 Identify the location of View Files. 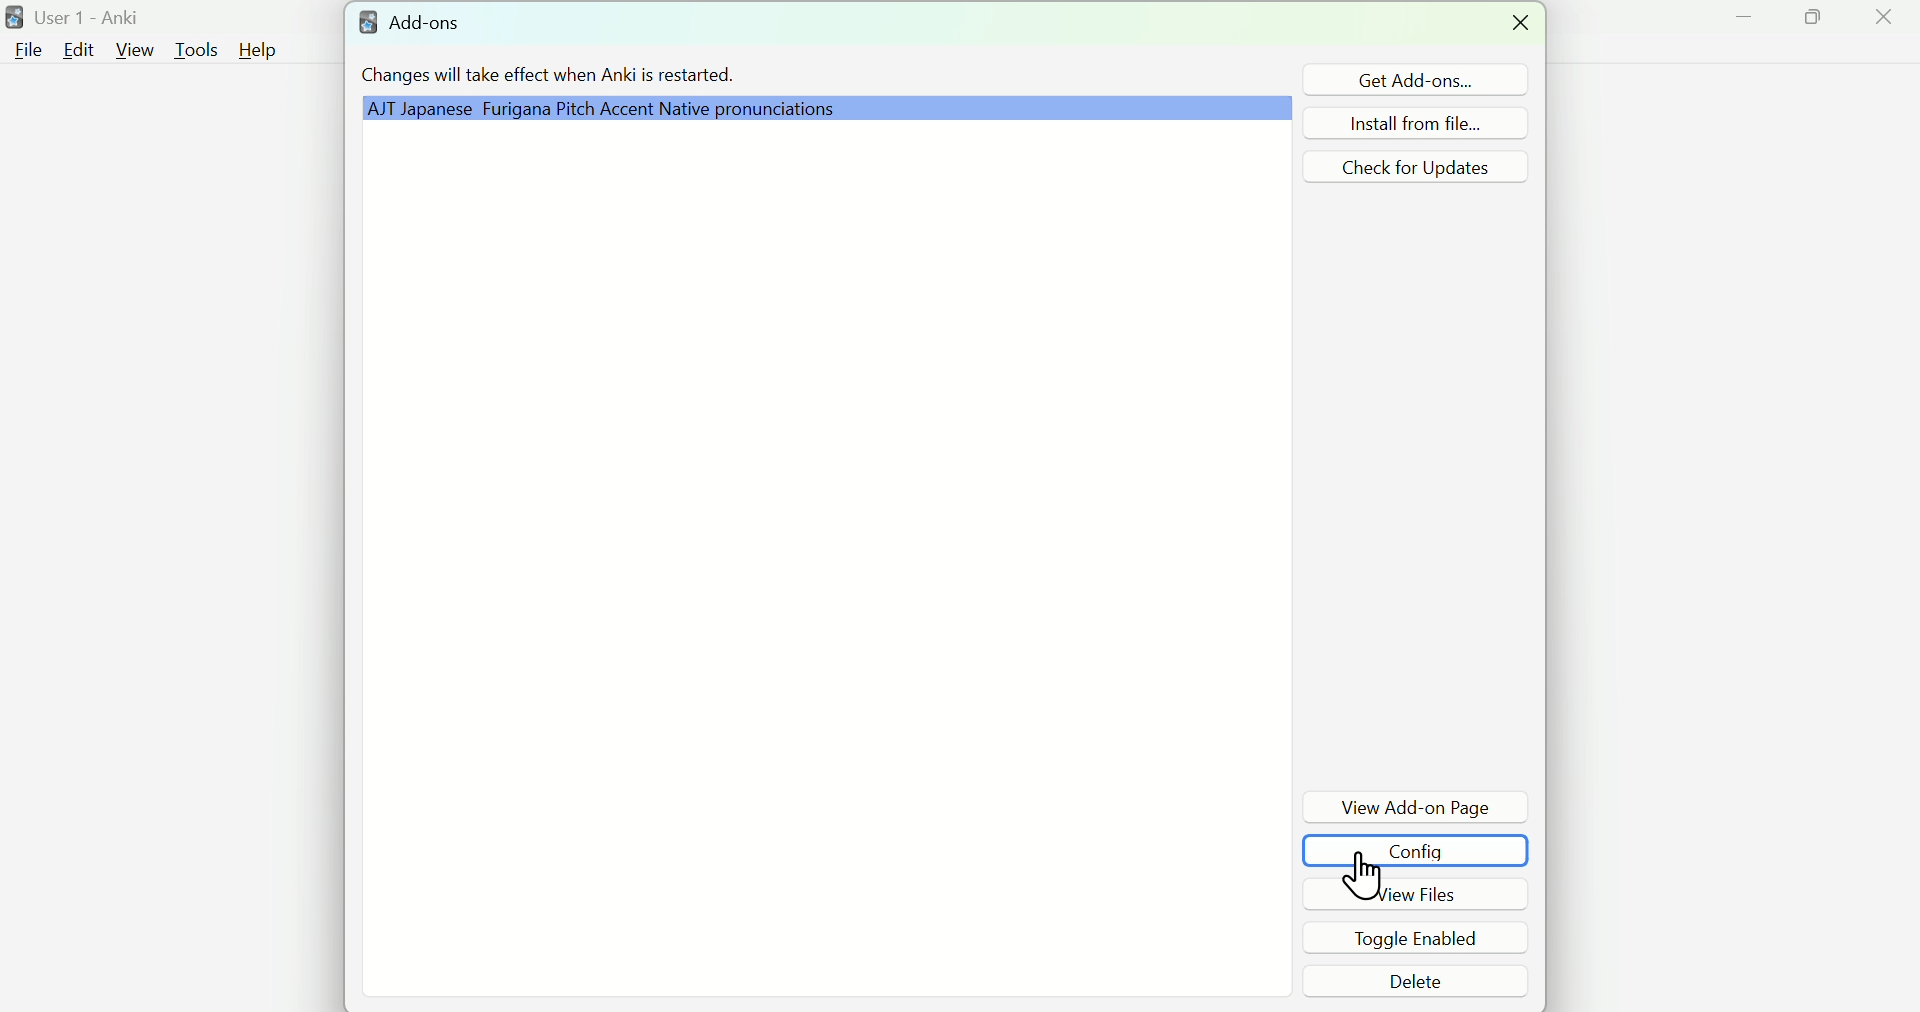
(1415, 896).